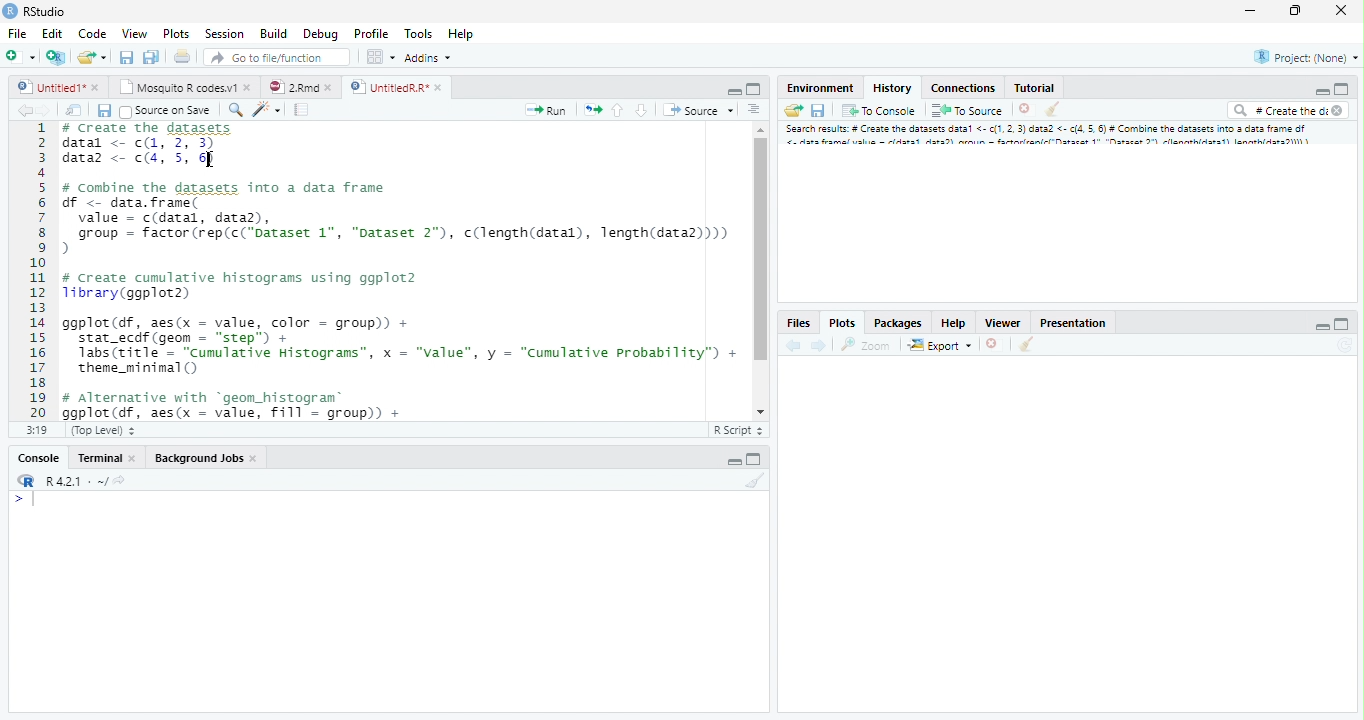 Image resolution: width=1364 pixels, height=720 pixels. What do you see at coordinates (1253, 11) in the screenshot?
I see `Minimize` at bounding box center [1253, 11].